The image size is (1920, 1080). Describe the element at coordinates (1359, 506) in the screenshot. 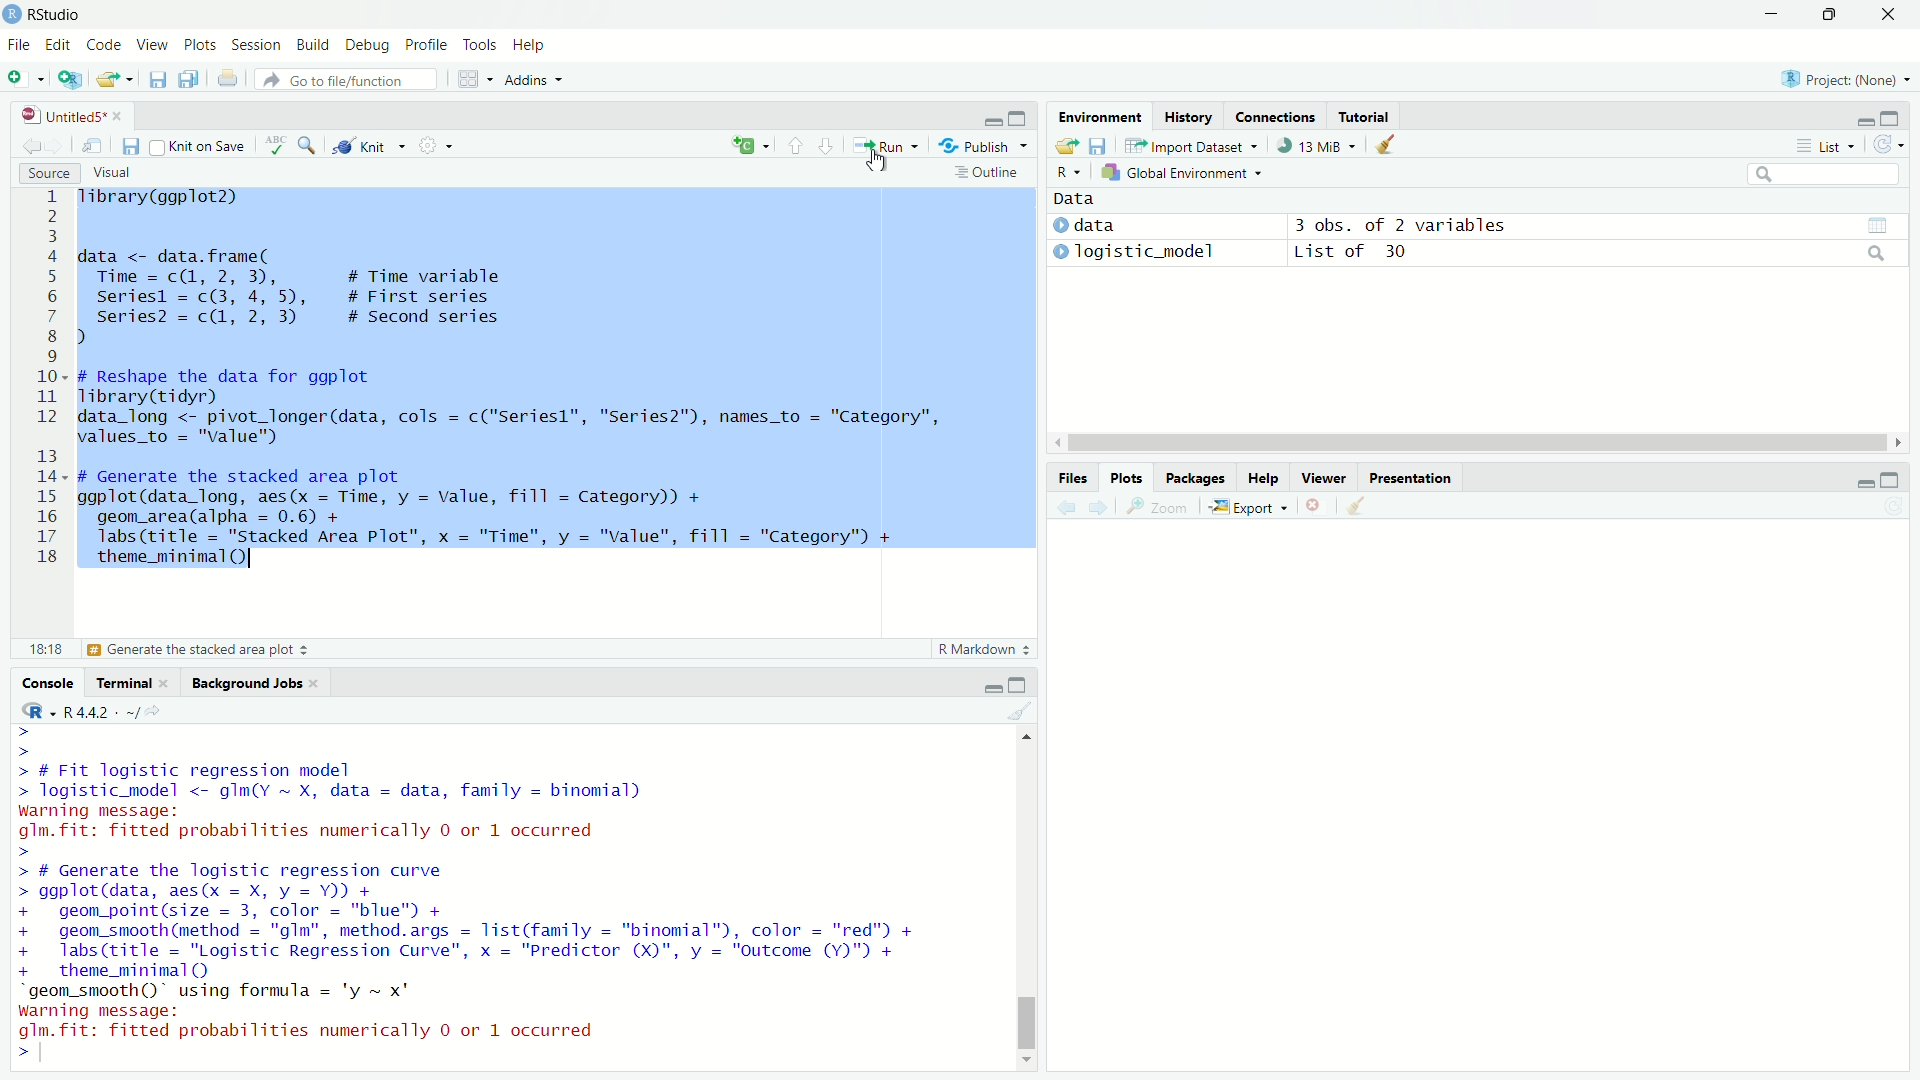

I see `clear` at that location.